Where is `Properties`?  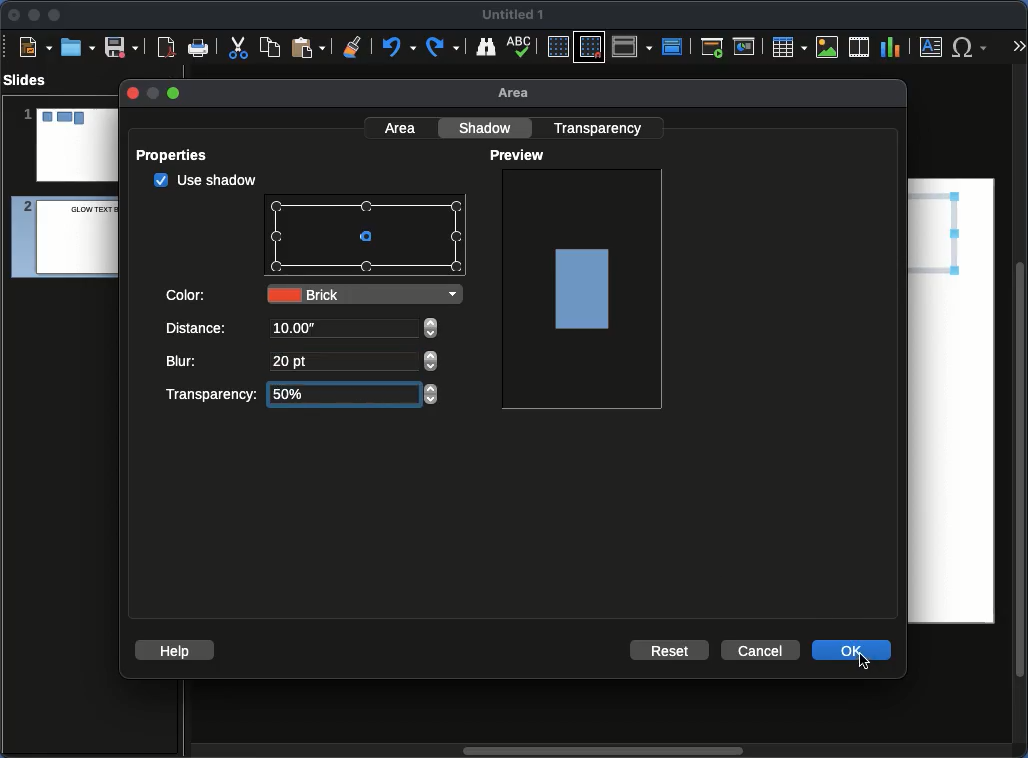 Properties is located at coordinates (178, 155).